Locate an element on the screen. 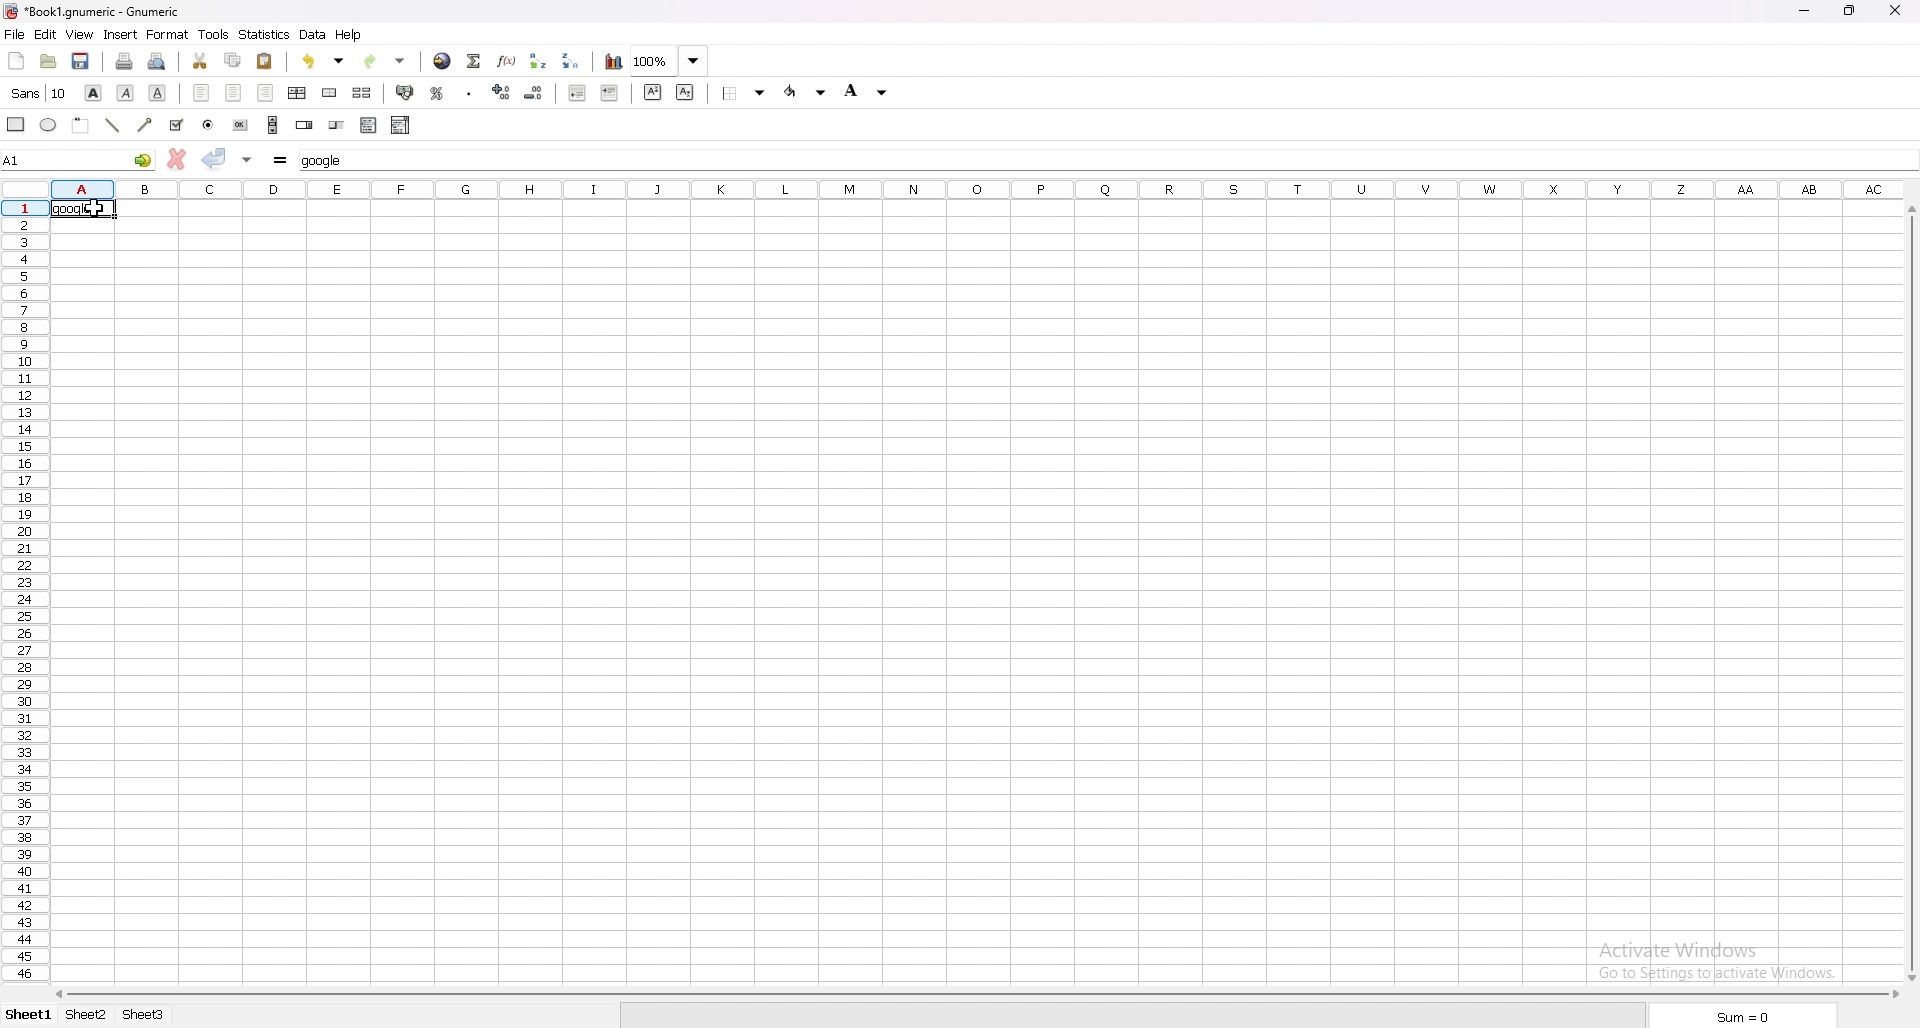 This screenshot has width=1920, height=1028. rows is located at coordinates (27, 591).